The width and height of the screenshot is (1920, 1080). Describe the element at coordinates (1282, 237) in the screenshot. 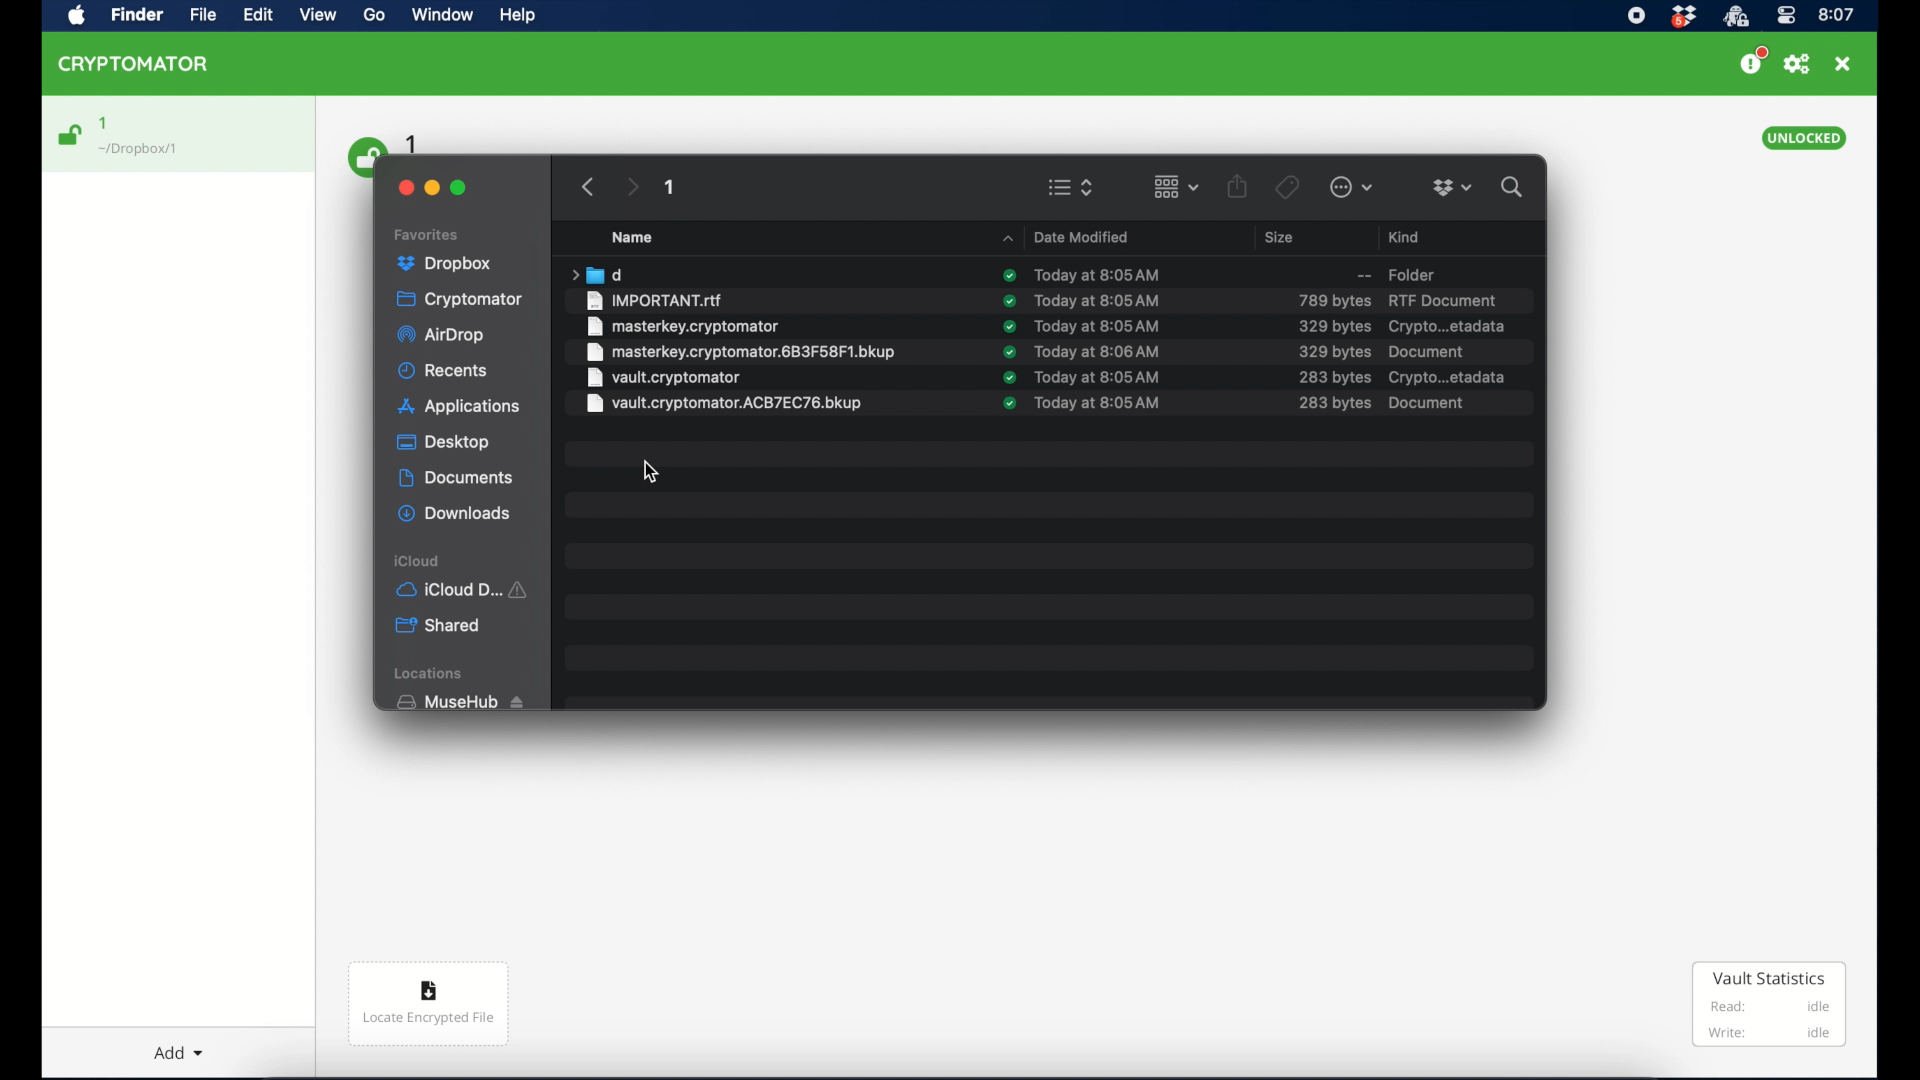

I see `size` at that location.